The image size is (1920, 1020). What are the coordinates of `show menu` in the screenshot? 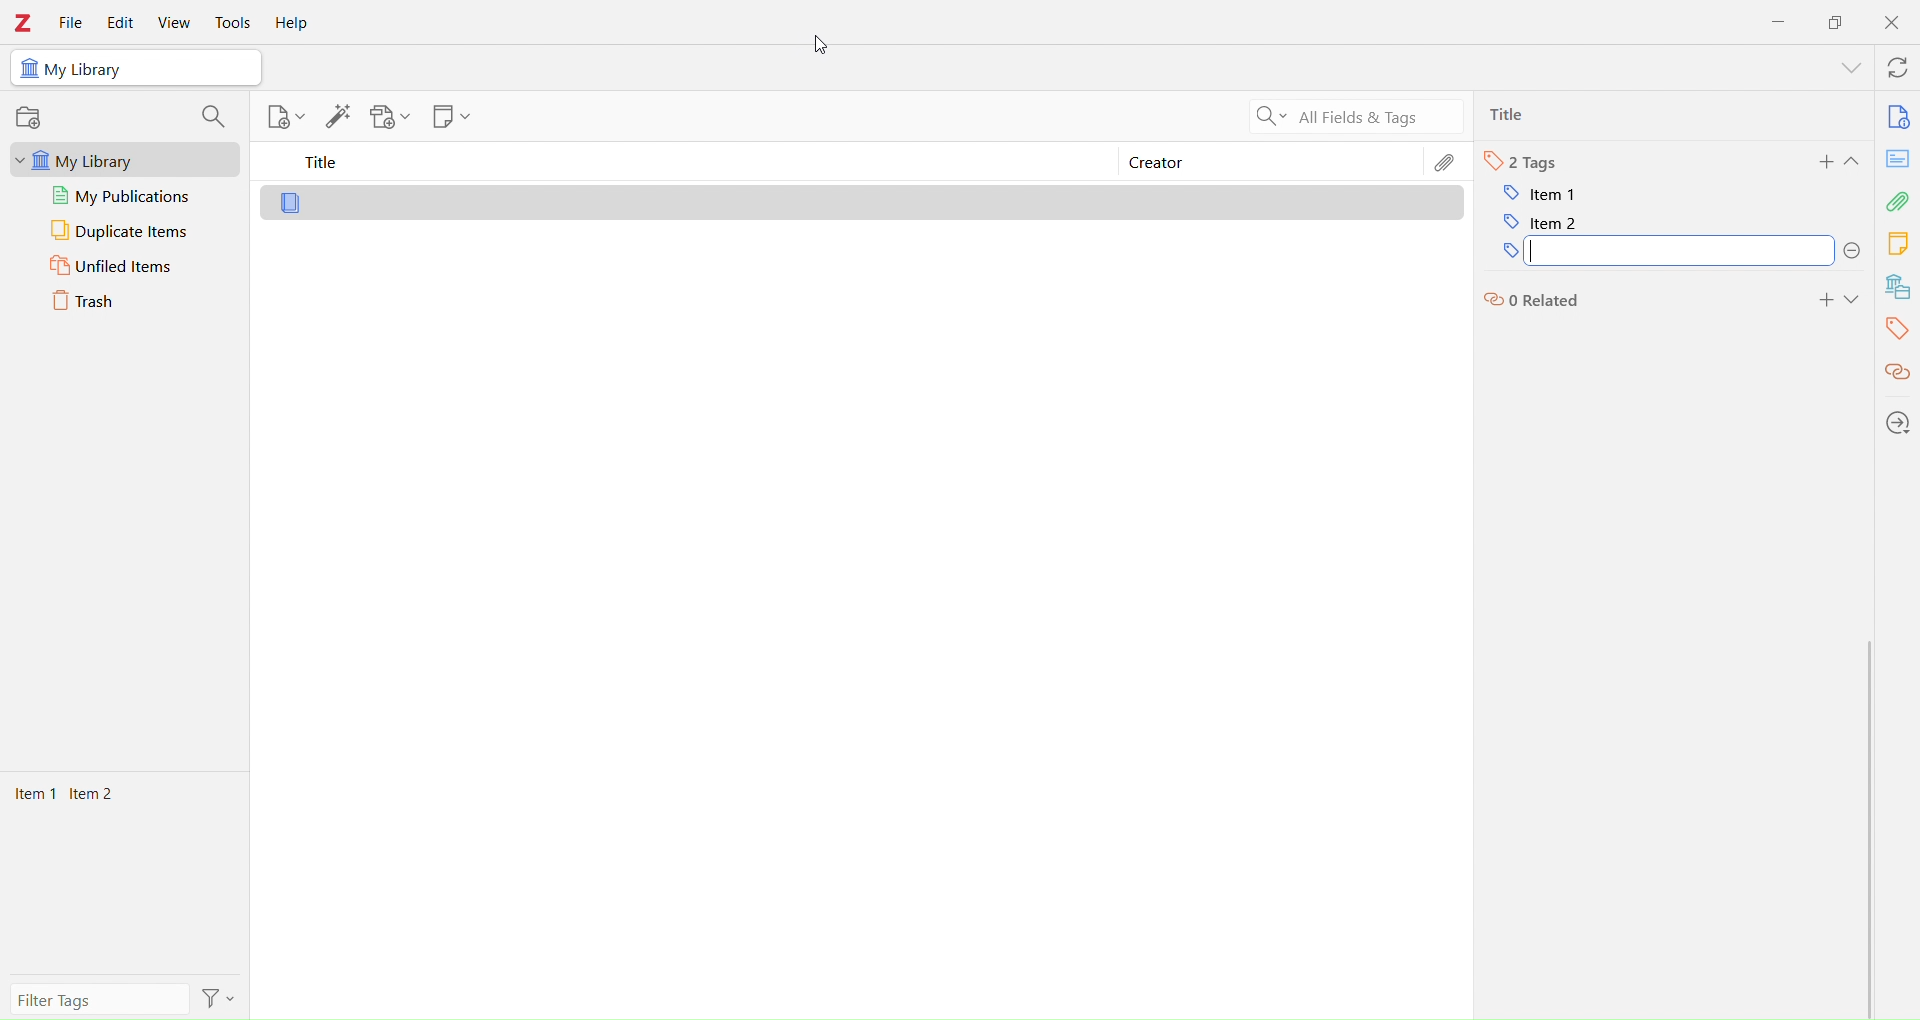 It's located at (1832, 74).